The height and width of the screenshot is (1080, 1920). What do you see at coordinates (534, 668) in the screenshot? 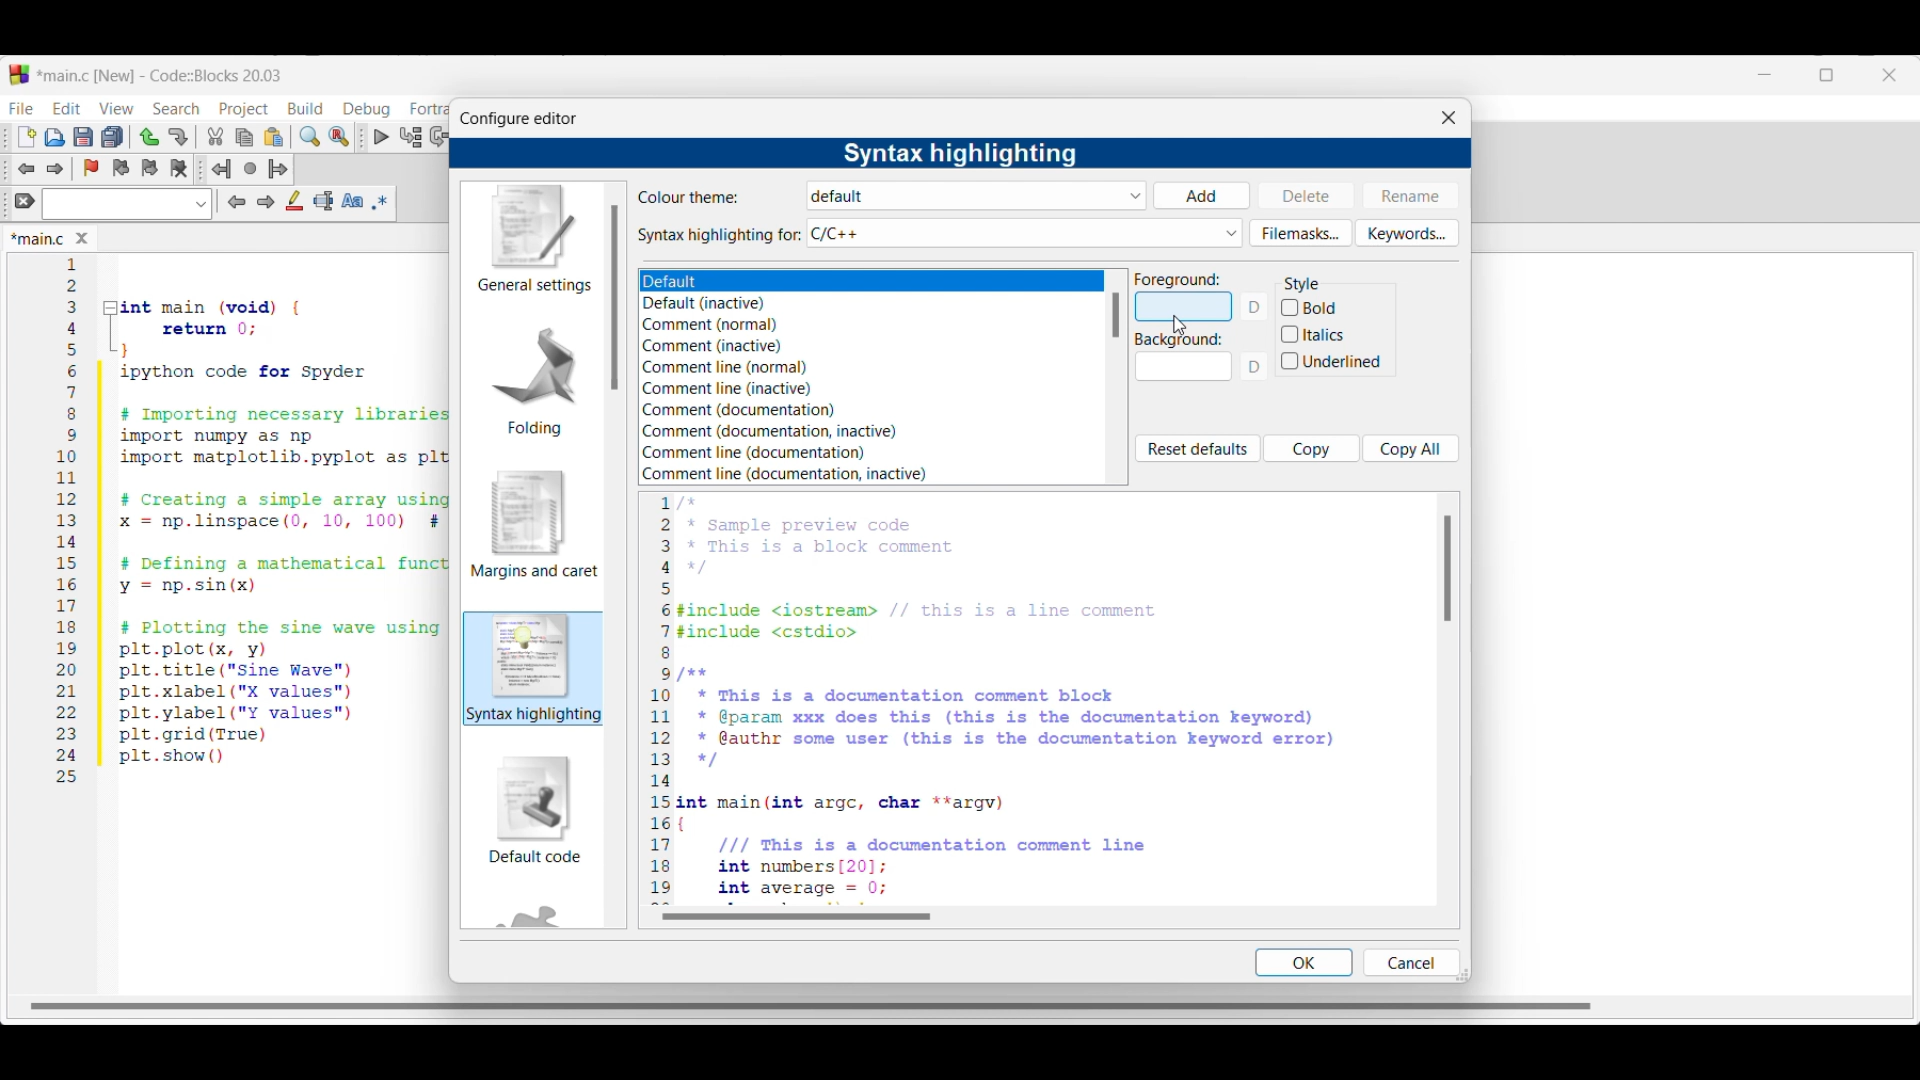
I see `Current setting highlighted` at bounding box center [534, 668].